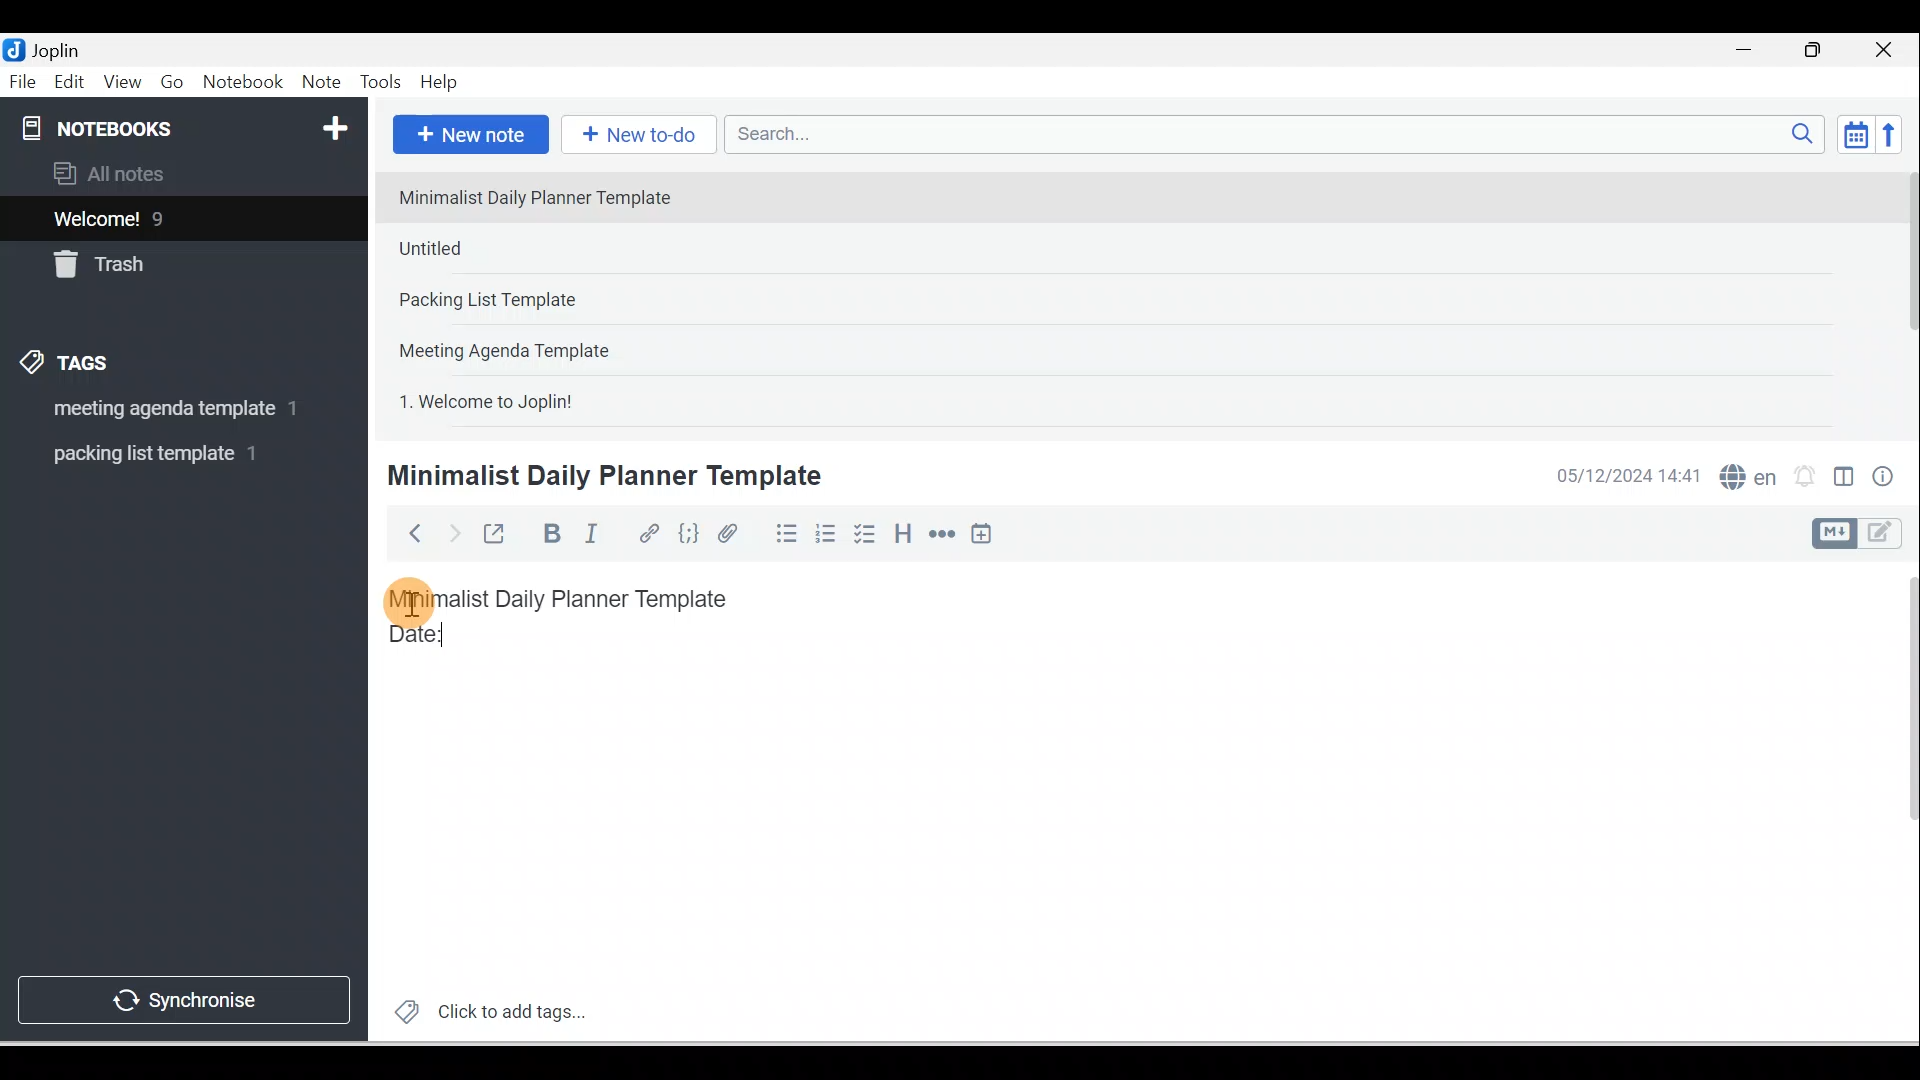 This screenshot has height=1080, width=1920. Describe the element at coordinates (634, 136) in the screenshot. I see `New to-do` at that location.